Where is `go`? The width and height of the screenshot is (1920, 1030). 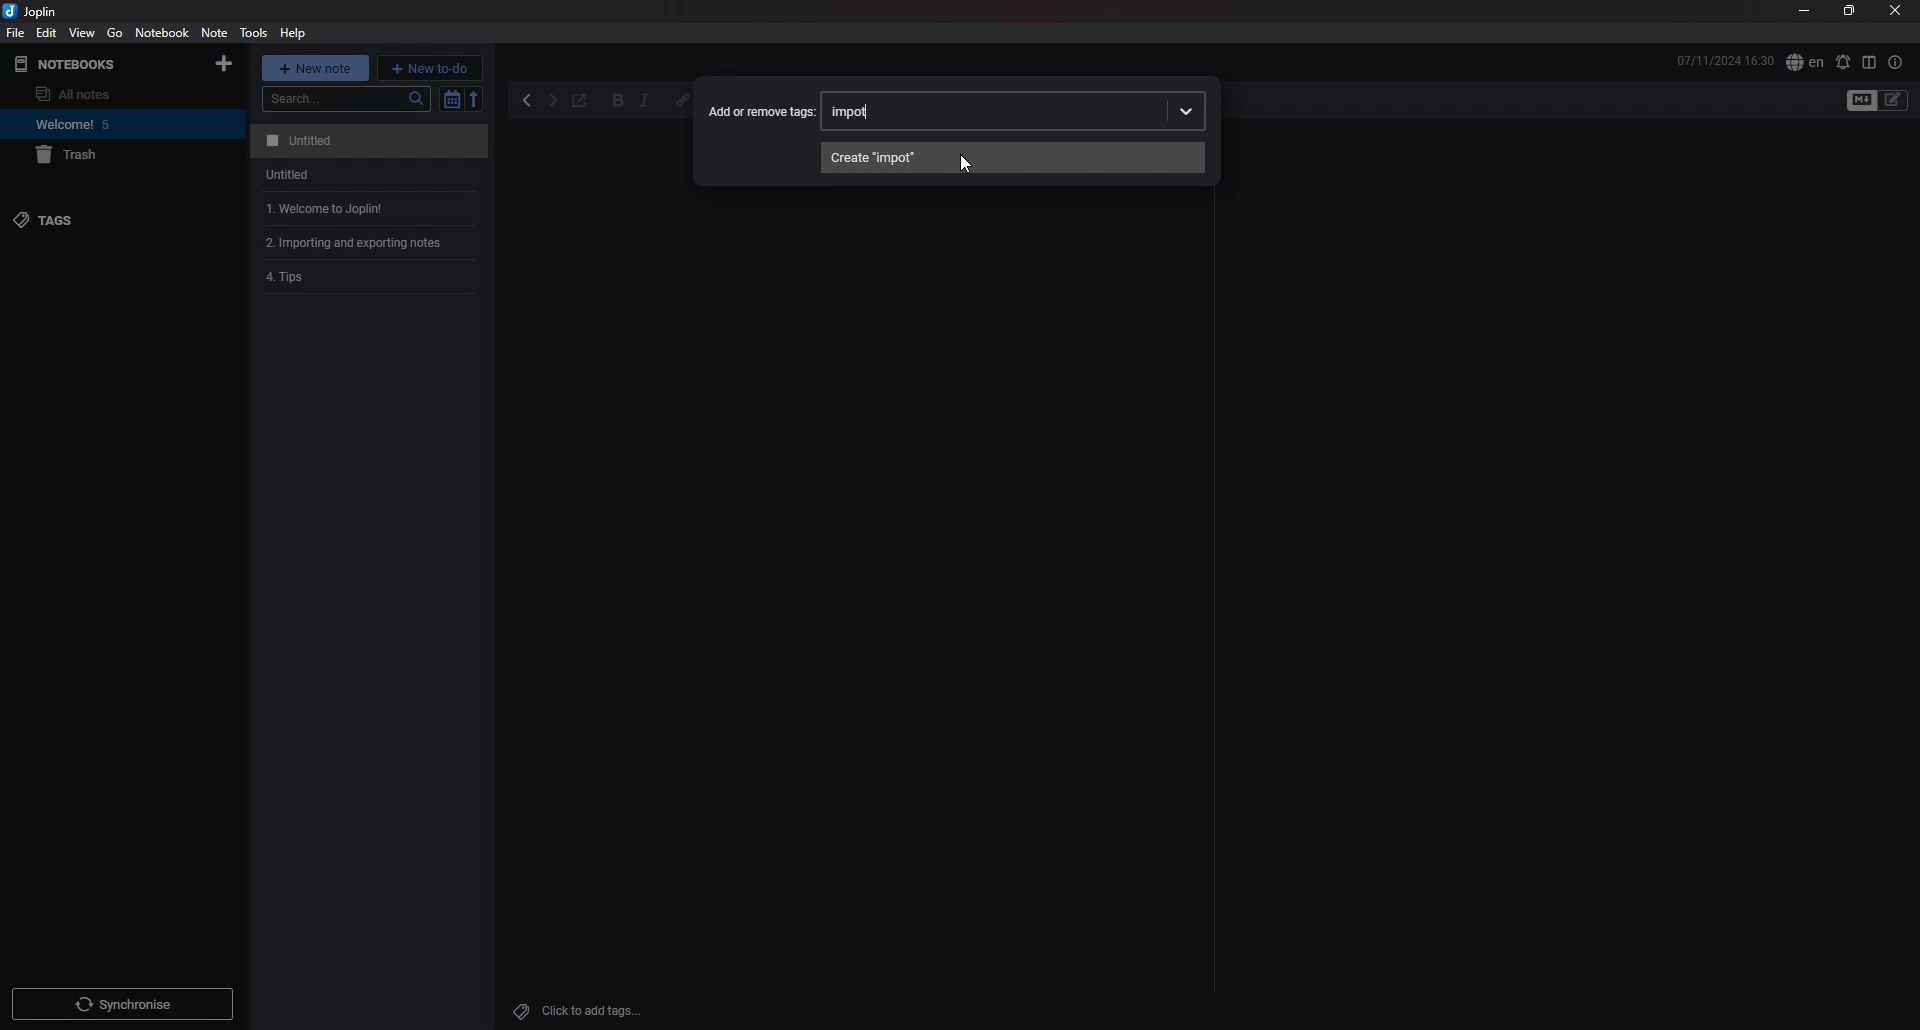
go is located at coordinates (115, 32).